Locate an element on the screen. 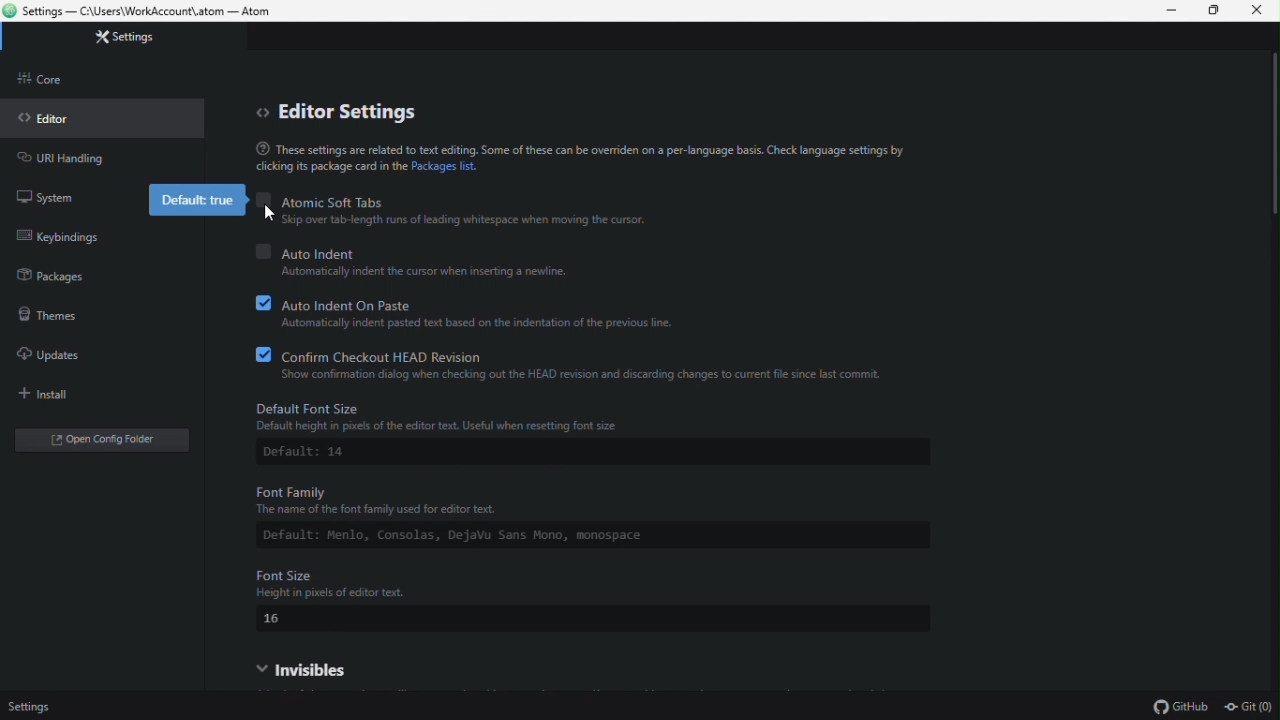 The width and height of the screenshot is (1280, 720). Automatically indent pasted text based on the indentation of the previous line. is located at coordinates (478, 323).